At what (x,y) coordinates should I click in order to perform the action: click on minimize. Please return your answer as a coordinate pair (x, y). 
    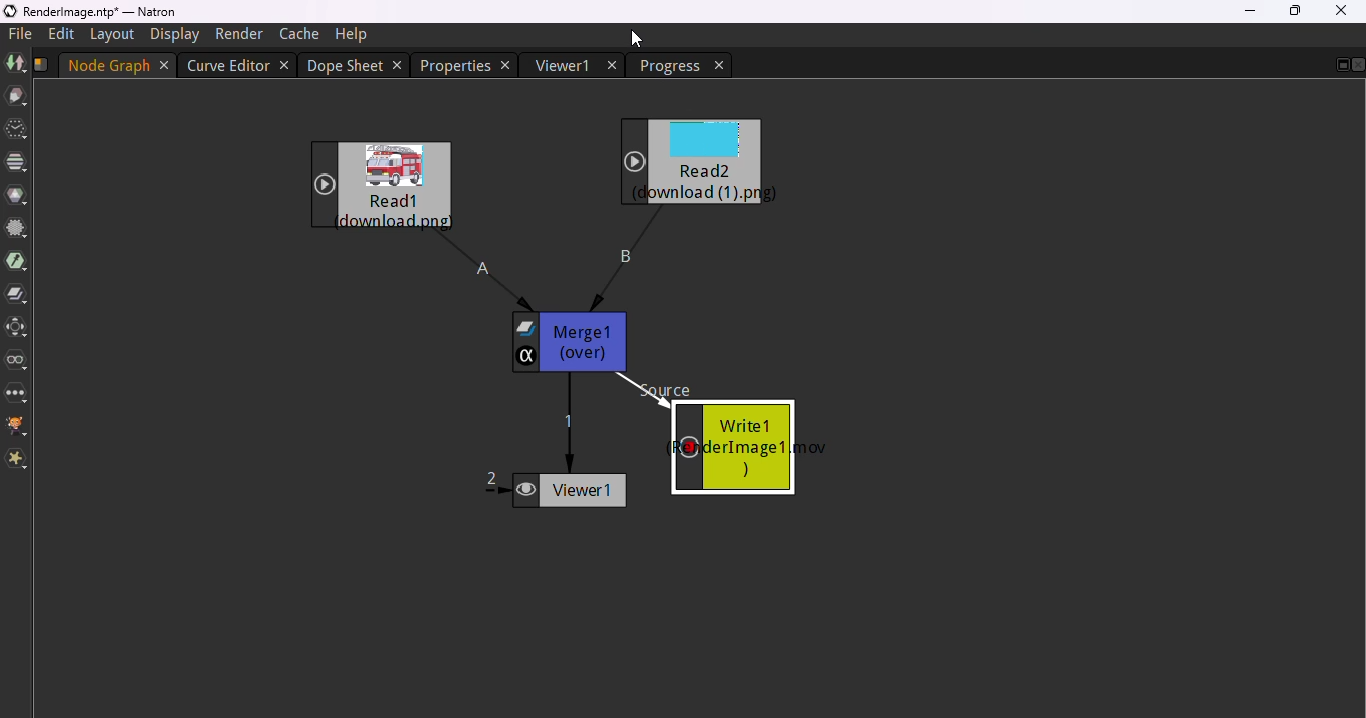
    Looking at the image, I should click on (1250, 10).